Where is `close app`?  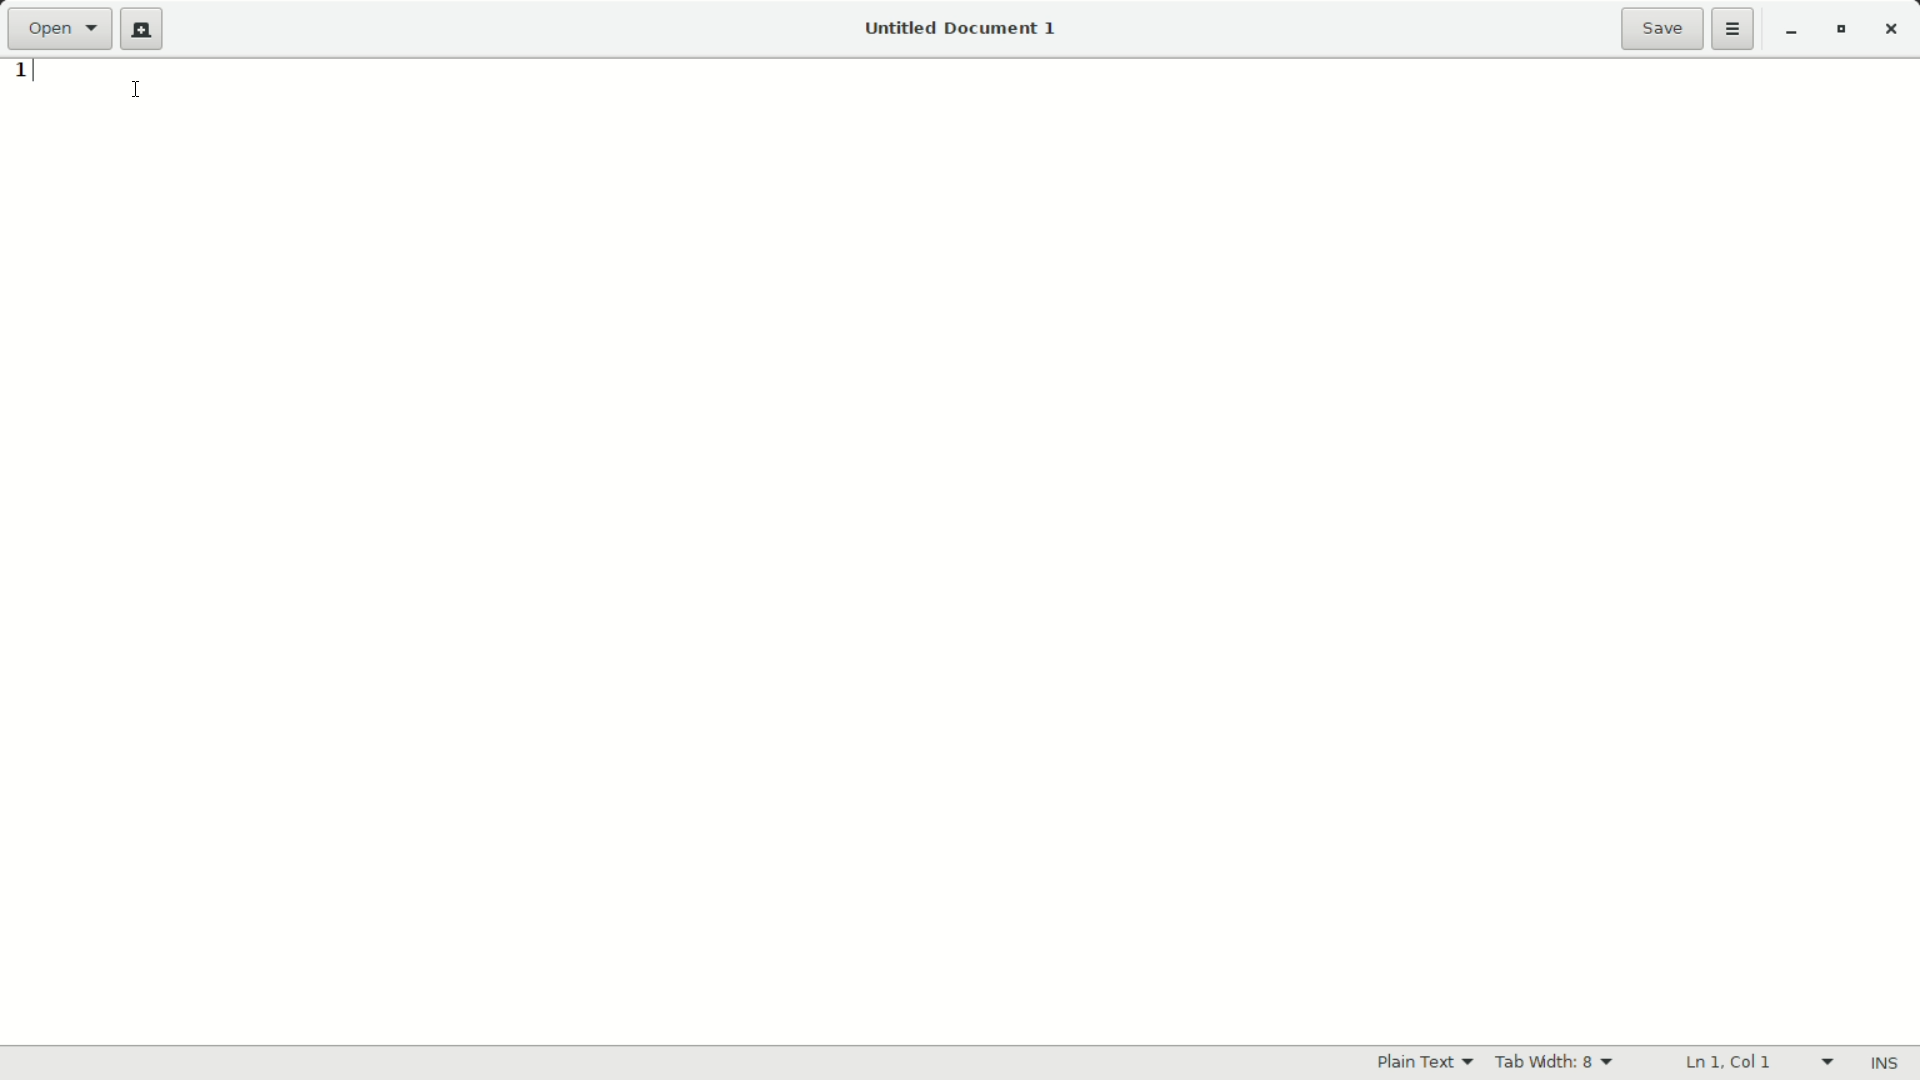 close app is located at coordinates (1897, 30).